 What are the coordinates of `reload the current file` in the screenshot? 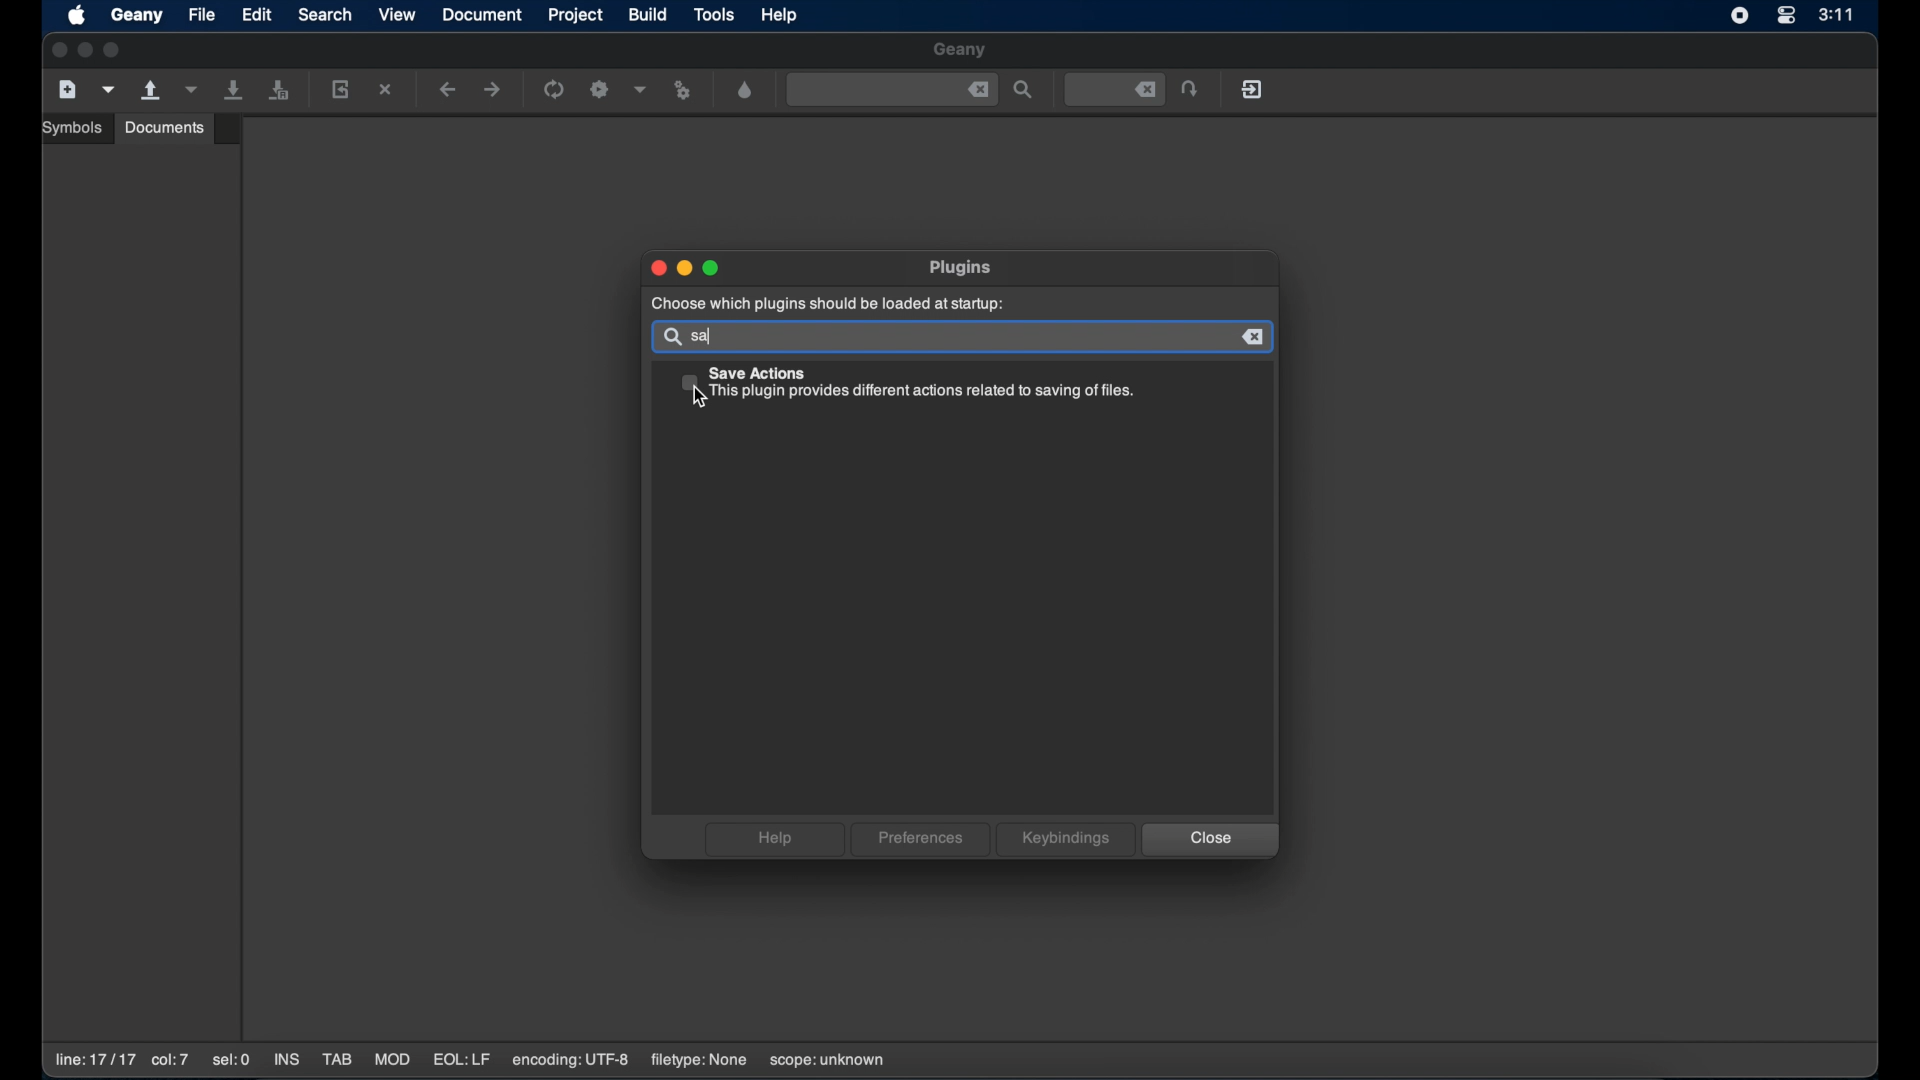 It's located at (341, 89).